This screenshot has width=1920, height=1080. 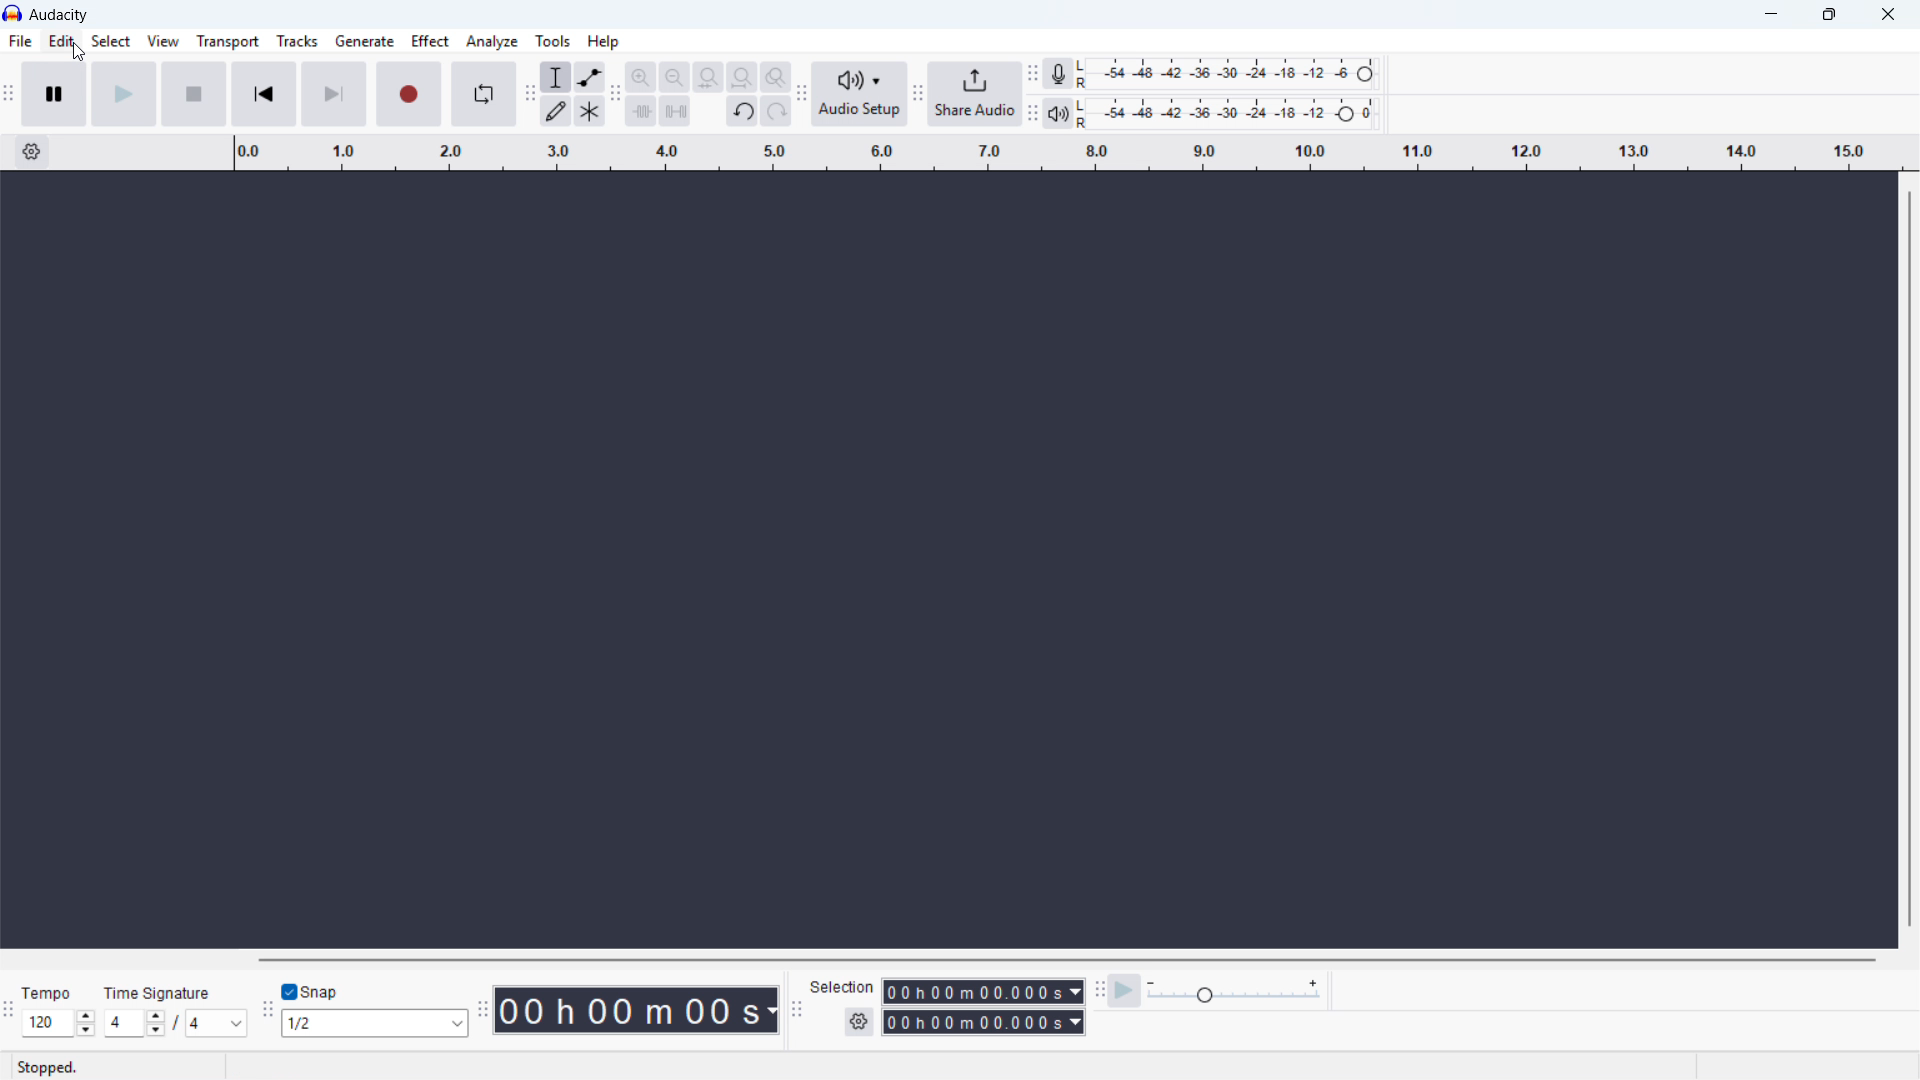 What do you see at coordinates (364, 41) in the screenshot?
I see `generate` at bounding box center [364, 41].